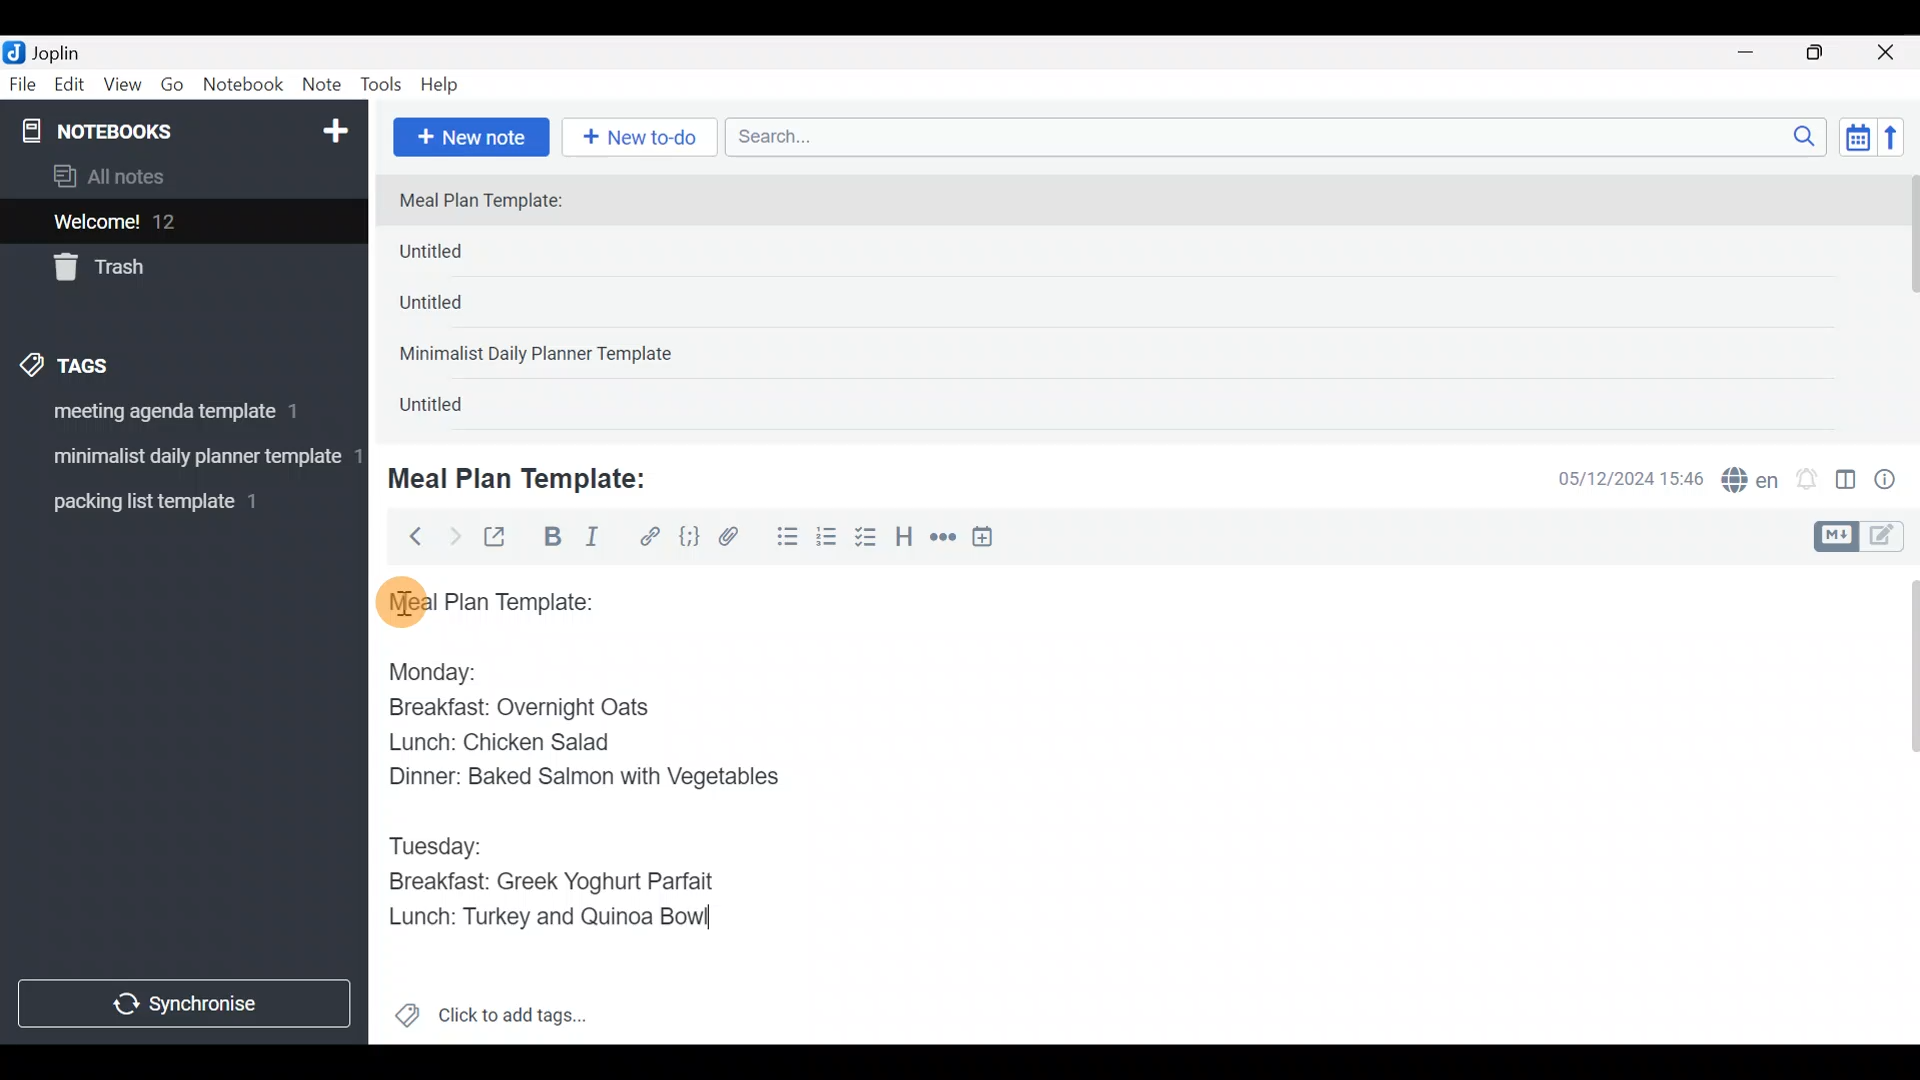 This screenshot has width=1920, height=1080. I want to click on Tuesday:, so click(435, 846).